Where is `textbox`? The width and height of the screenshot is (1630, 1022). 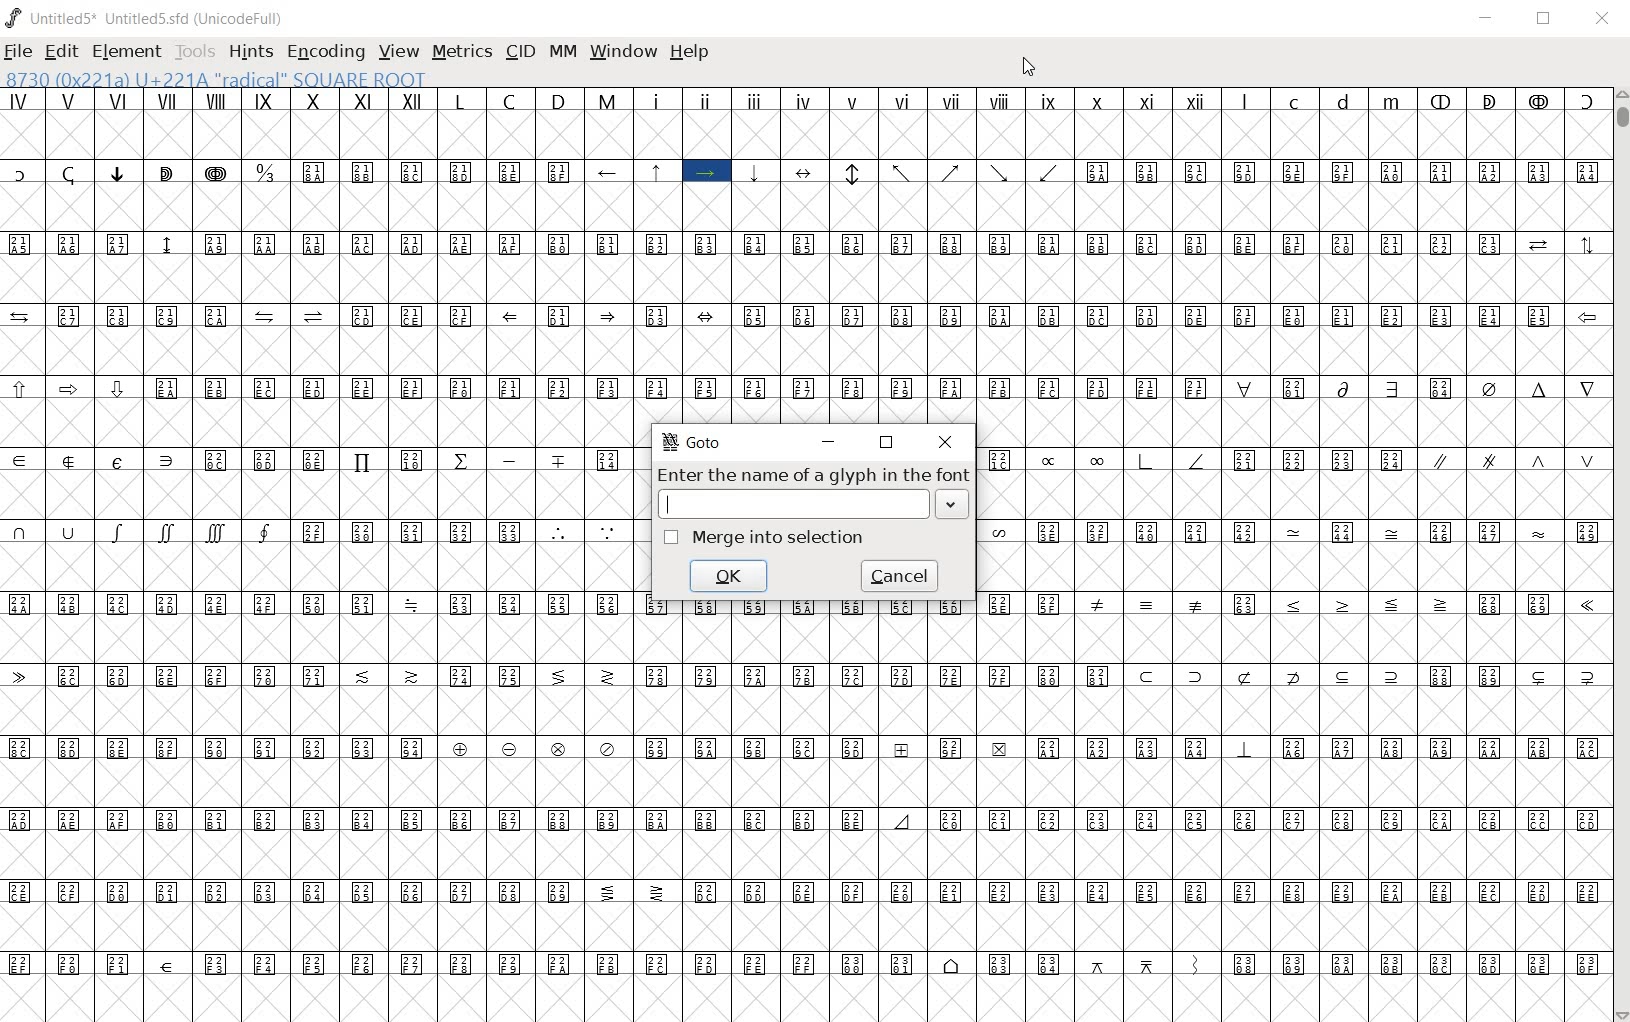
textbox is located at coordinates (817, 505).